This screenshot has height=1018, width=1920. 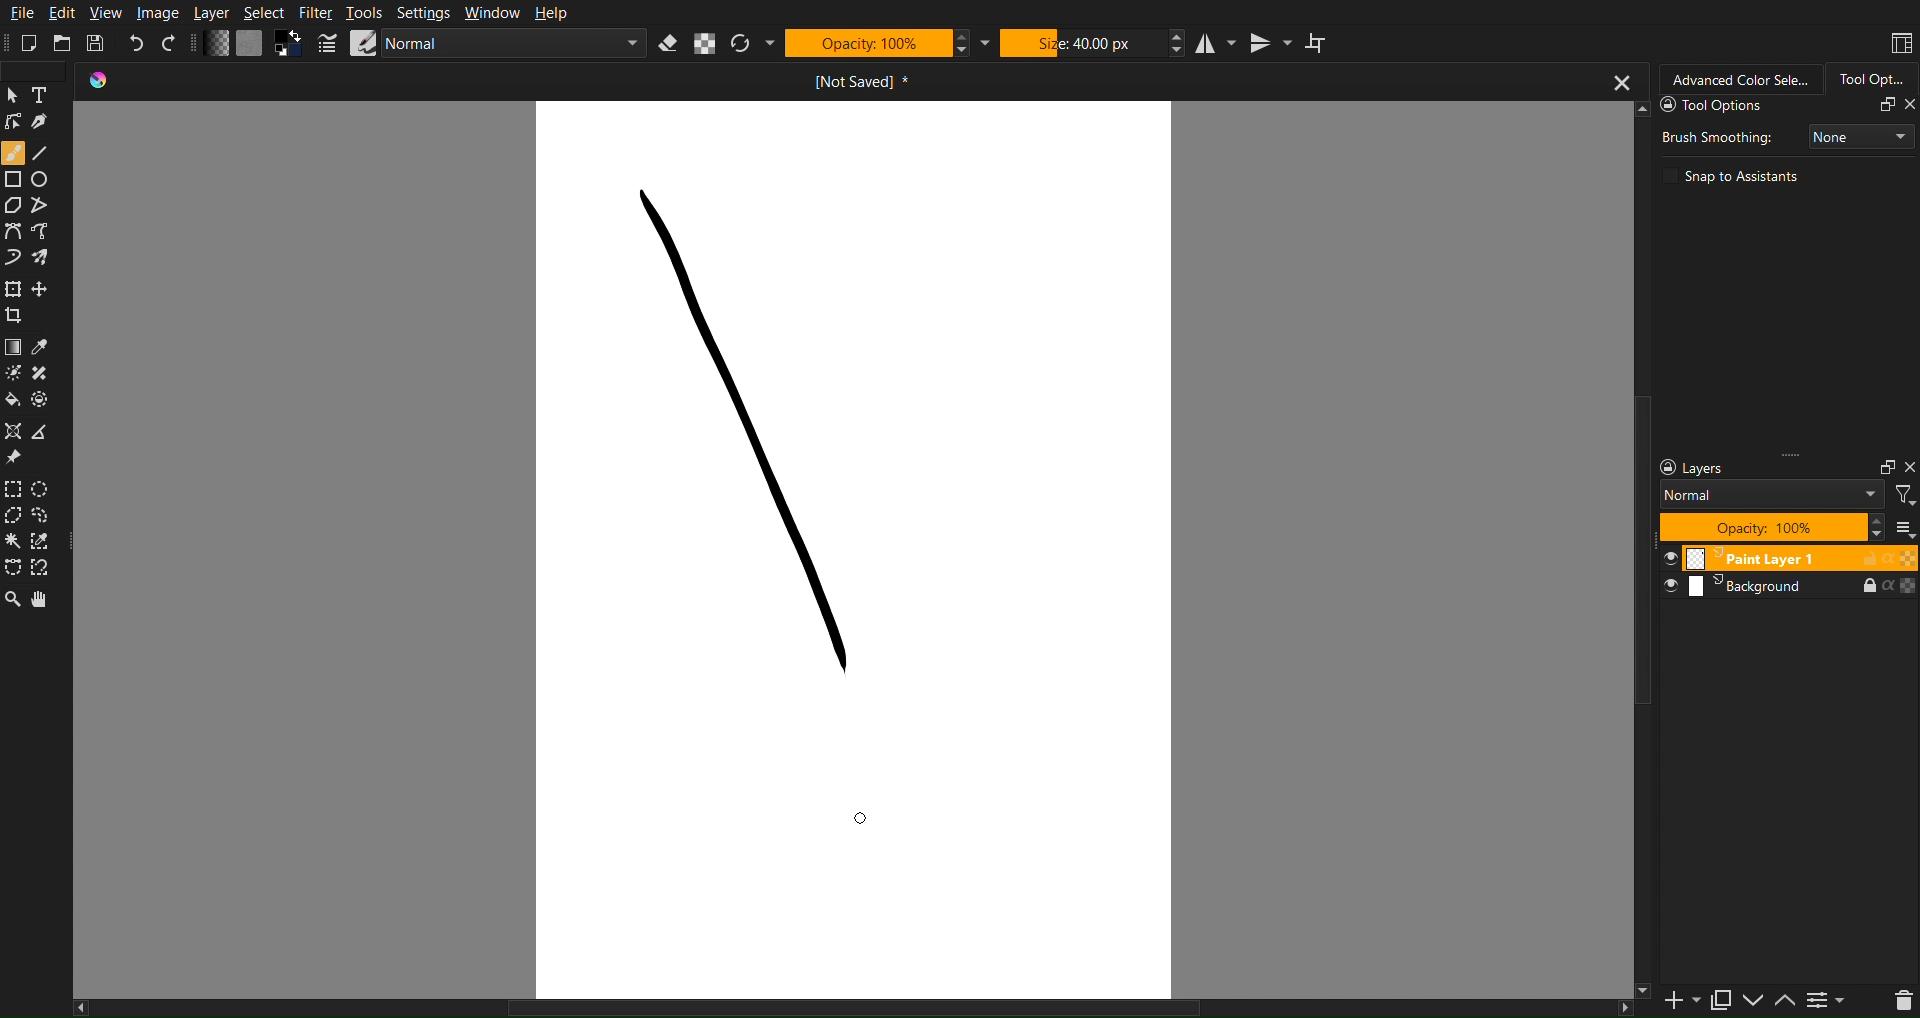 What do you see at coordinates (423, 12) in the screenshot?
I see `Settings` at bounding box center [423, 12].